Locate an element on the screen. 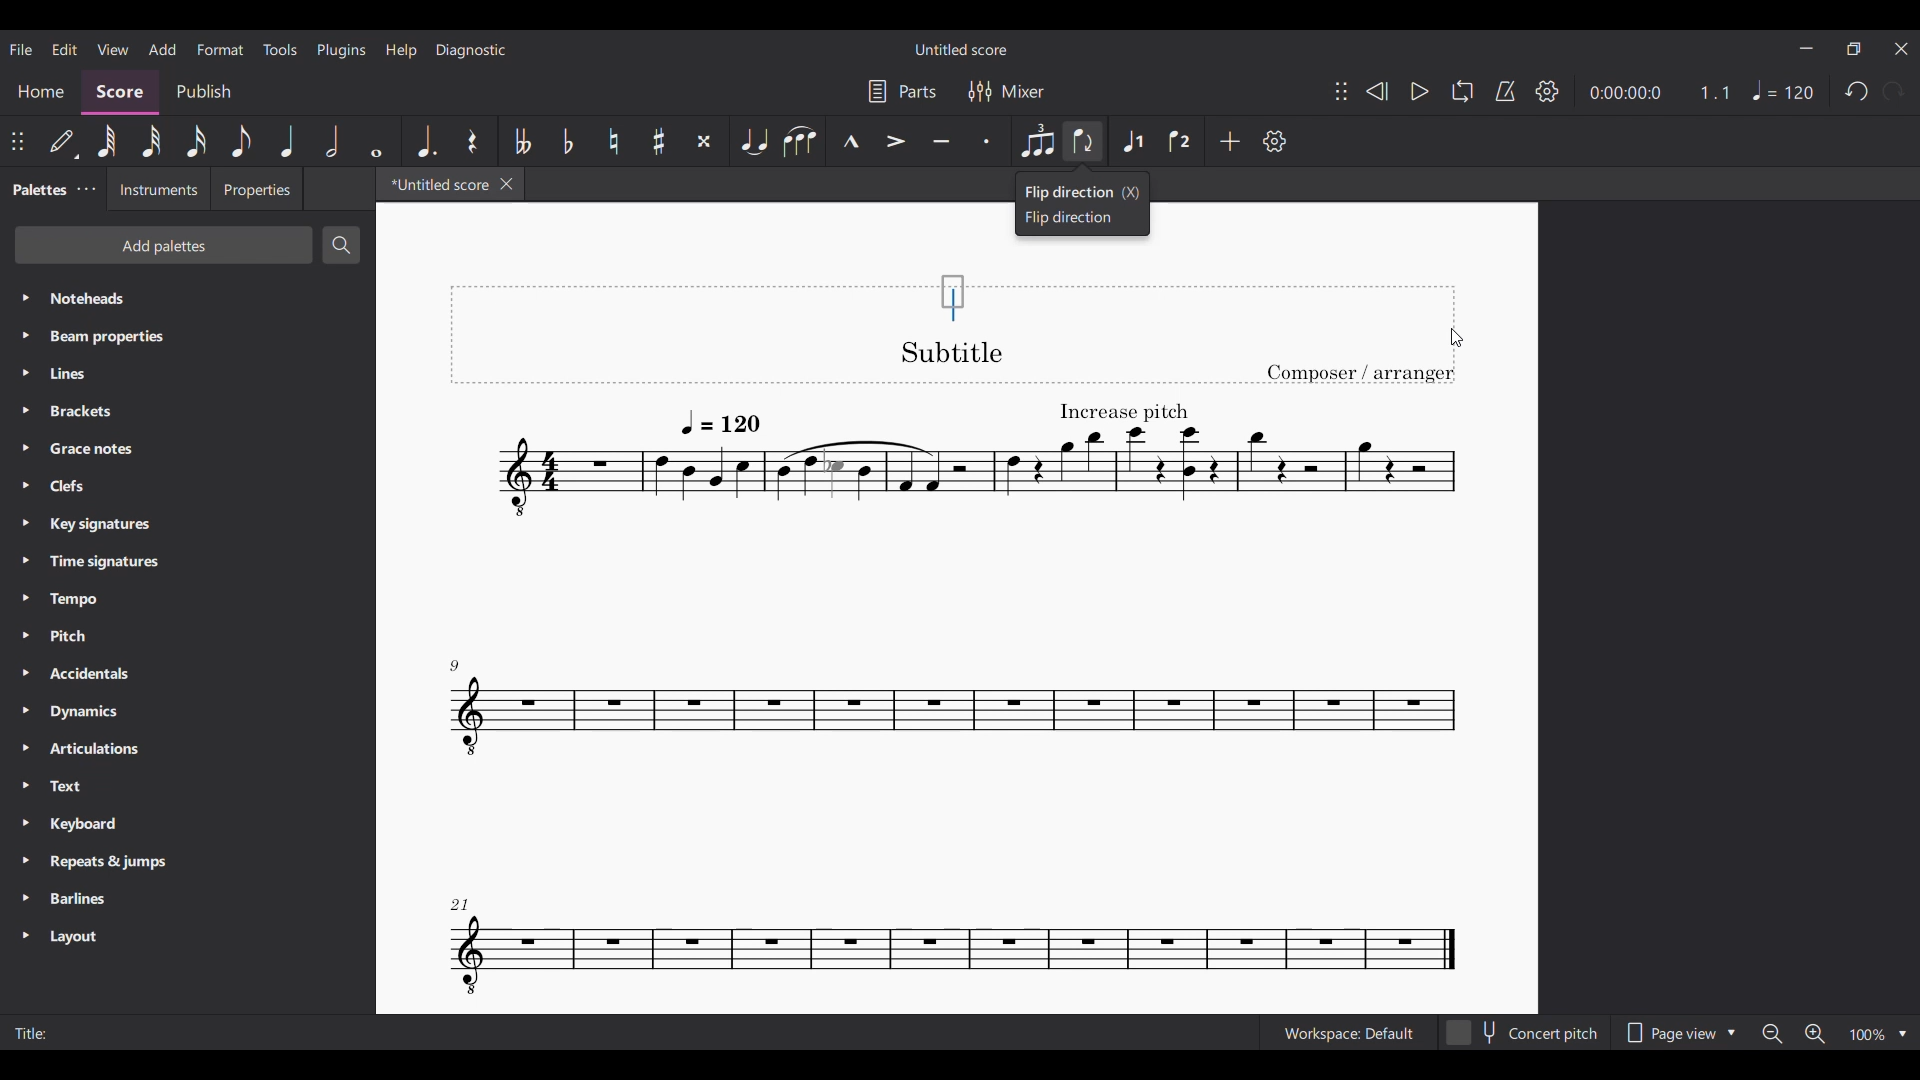 This screenshot has width=1920, height=1080. Redo is located at coordinates (1893, 91).